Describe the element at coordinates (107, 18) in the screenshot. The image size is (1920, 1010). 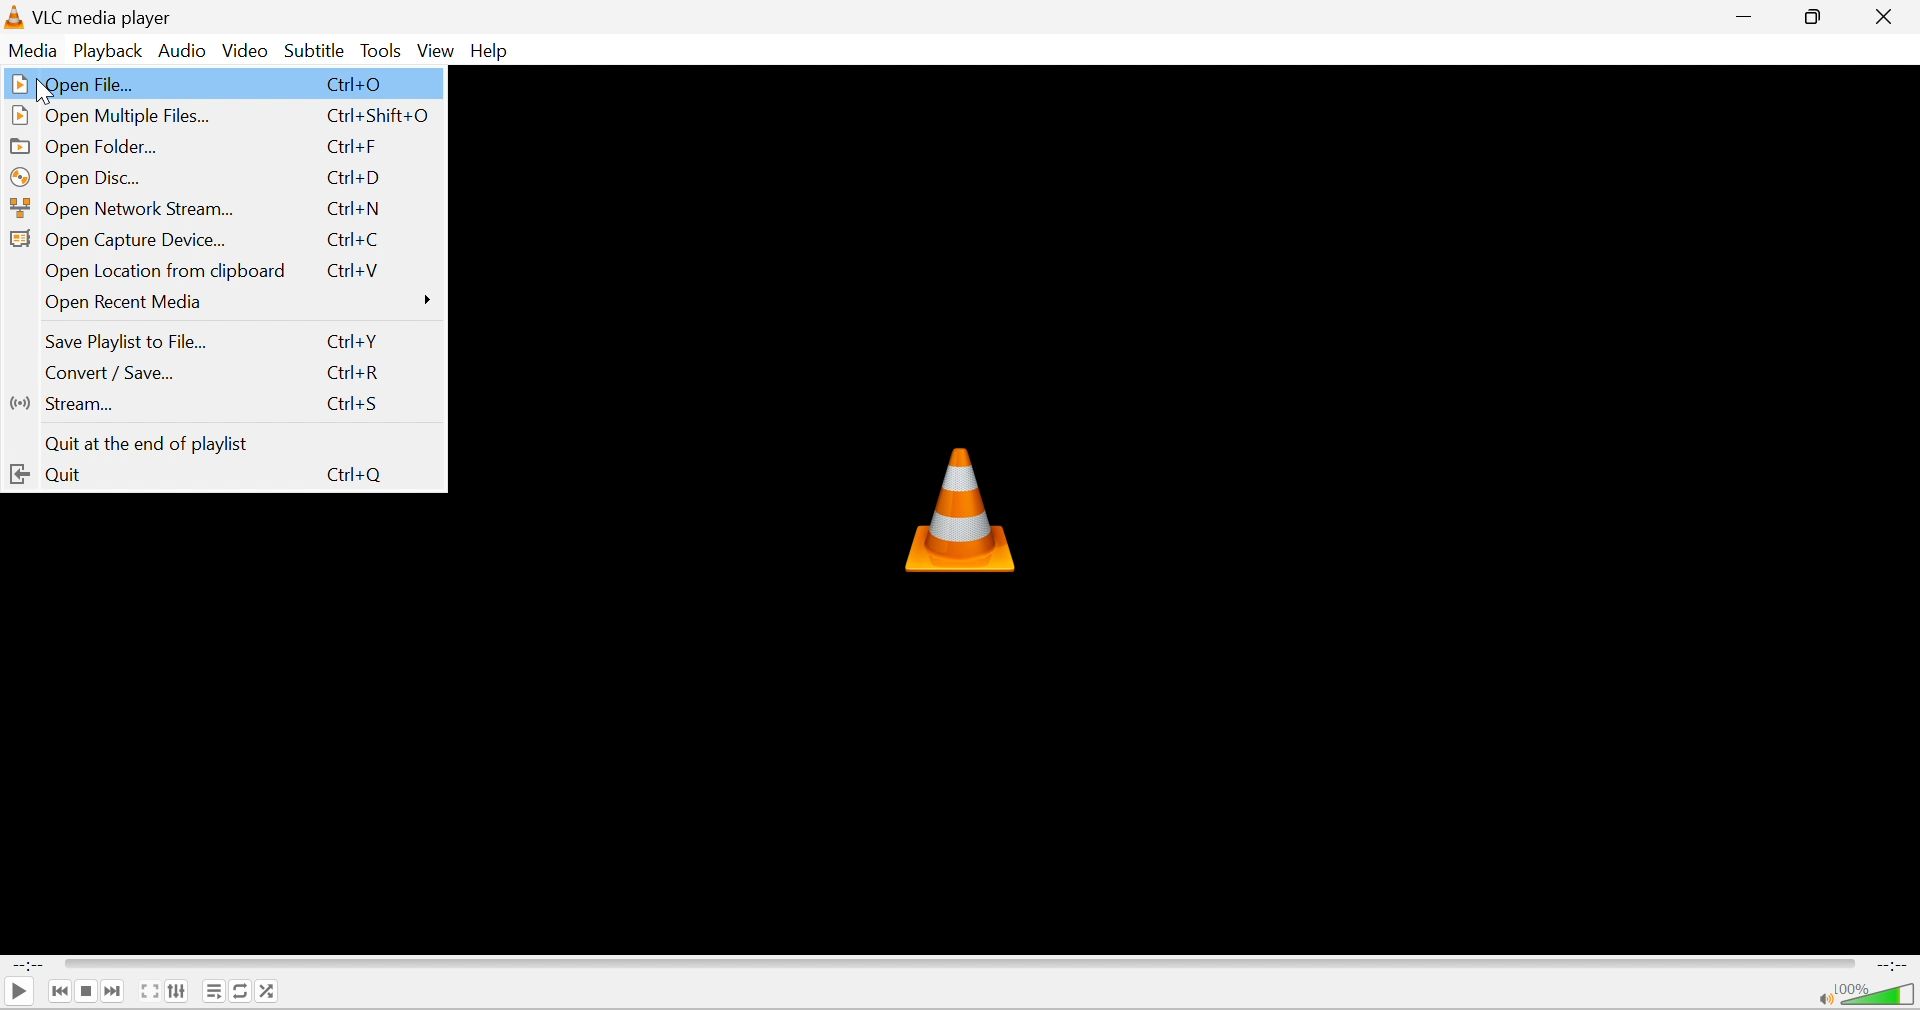
I see `VLC Media player` at that location.